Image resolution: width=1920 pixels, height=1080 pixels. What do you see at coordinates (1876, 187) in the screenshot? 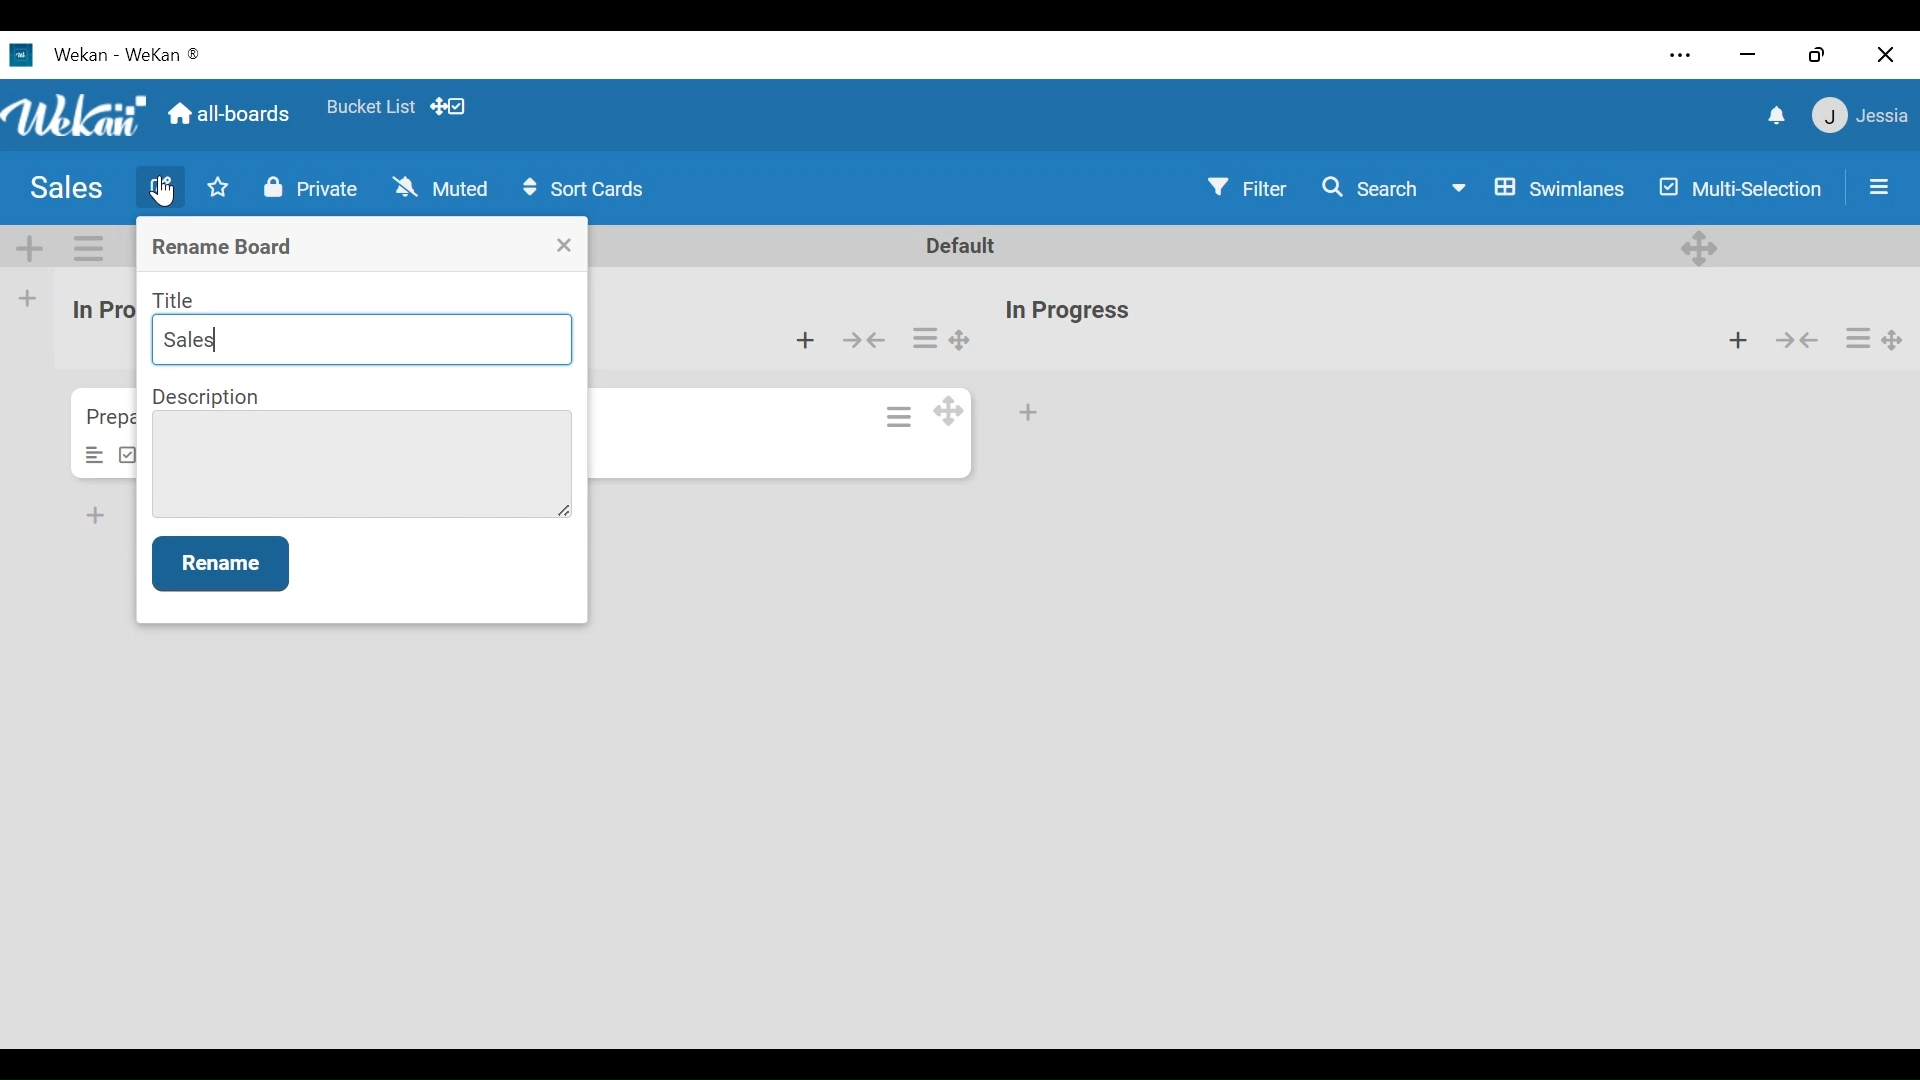
I see `Sidebar` at bounding box center [1876, 187].